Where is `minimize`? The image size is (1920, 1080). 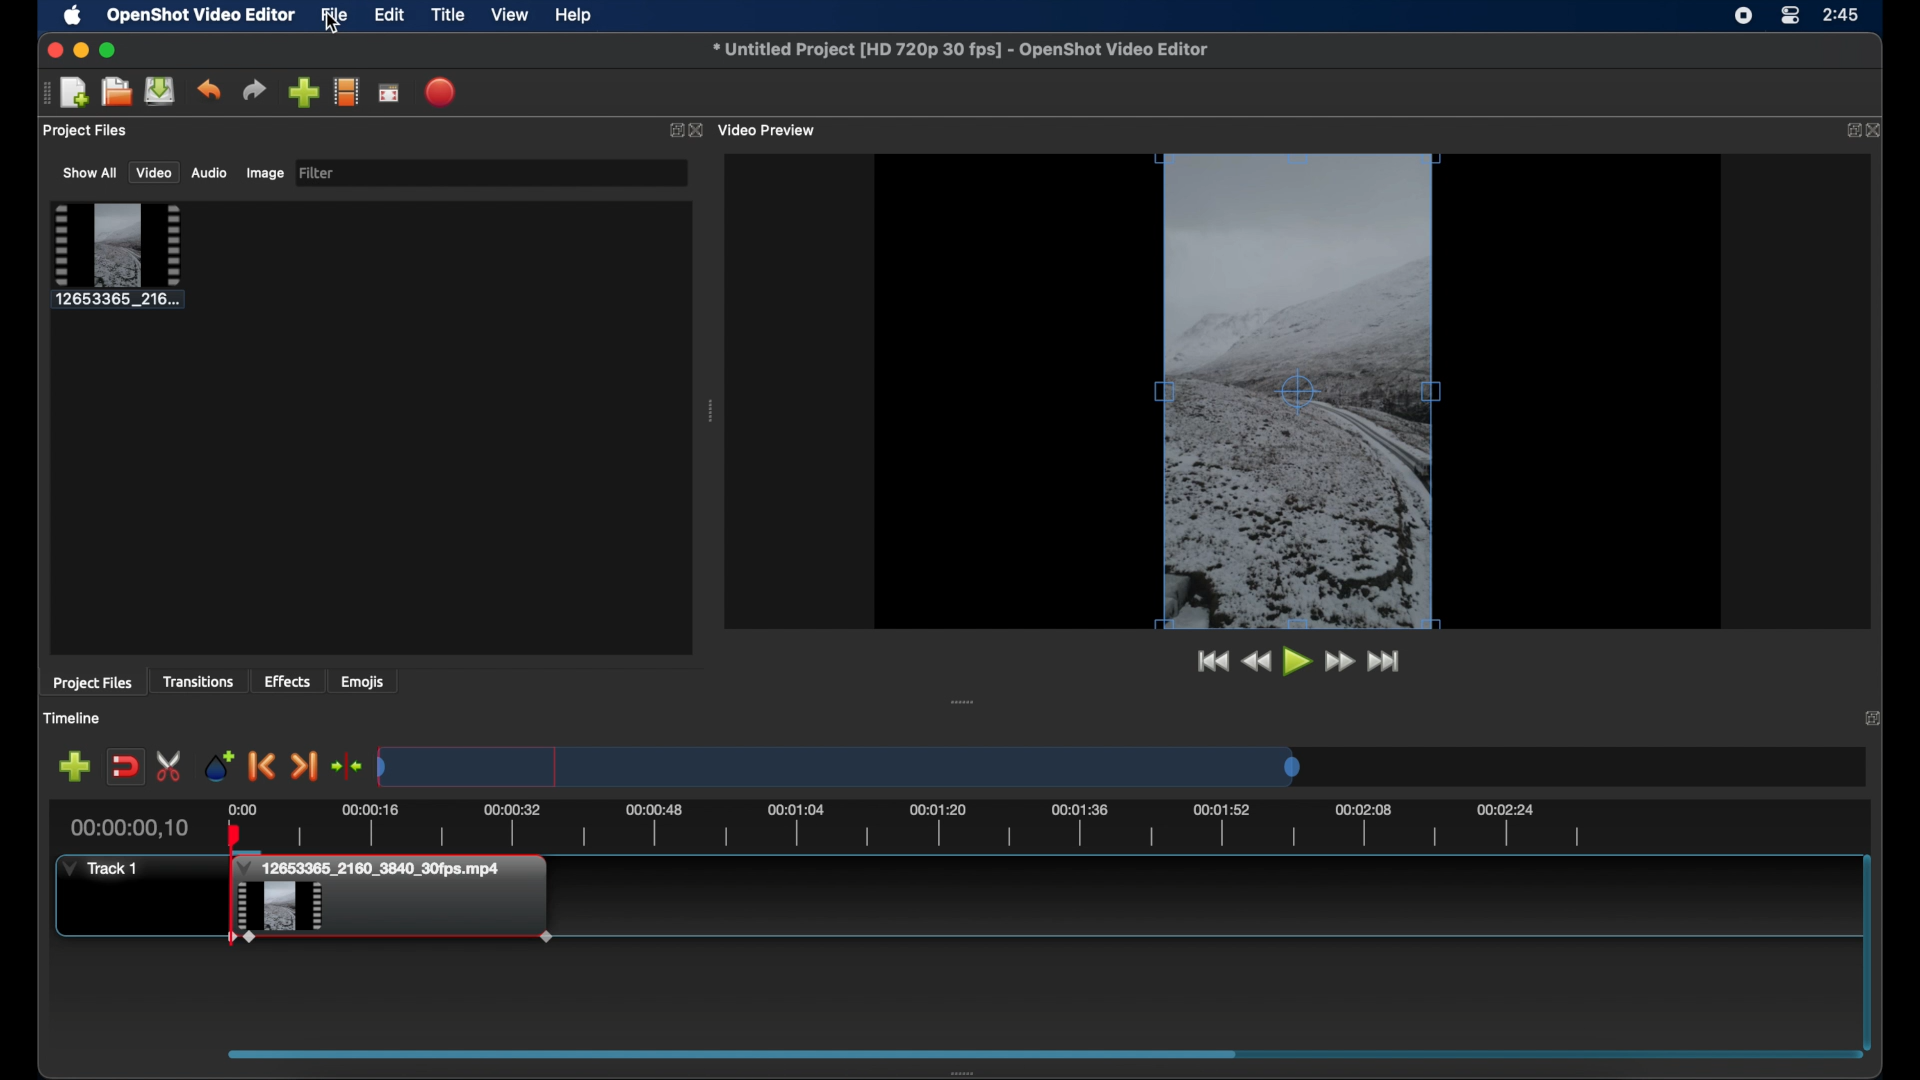 minimize is located at coordinates (81, 50).